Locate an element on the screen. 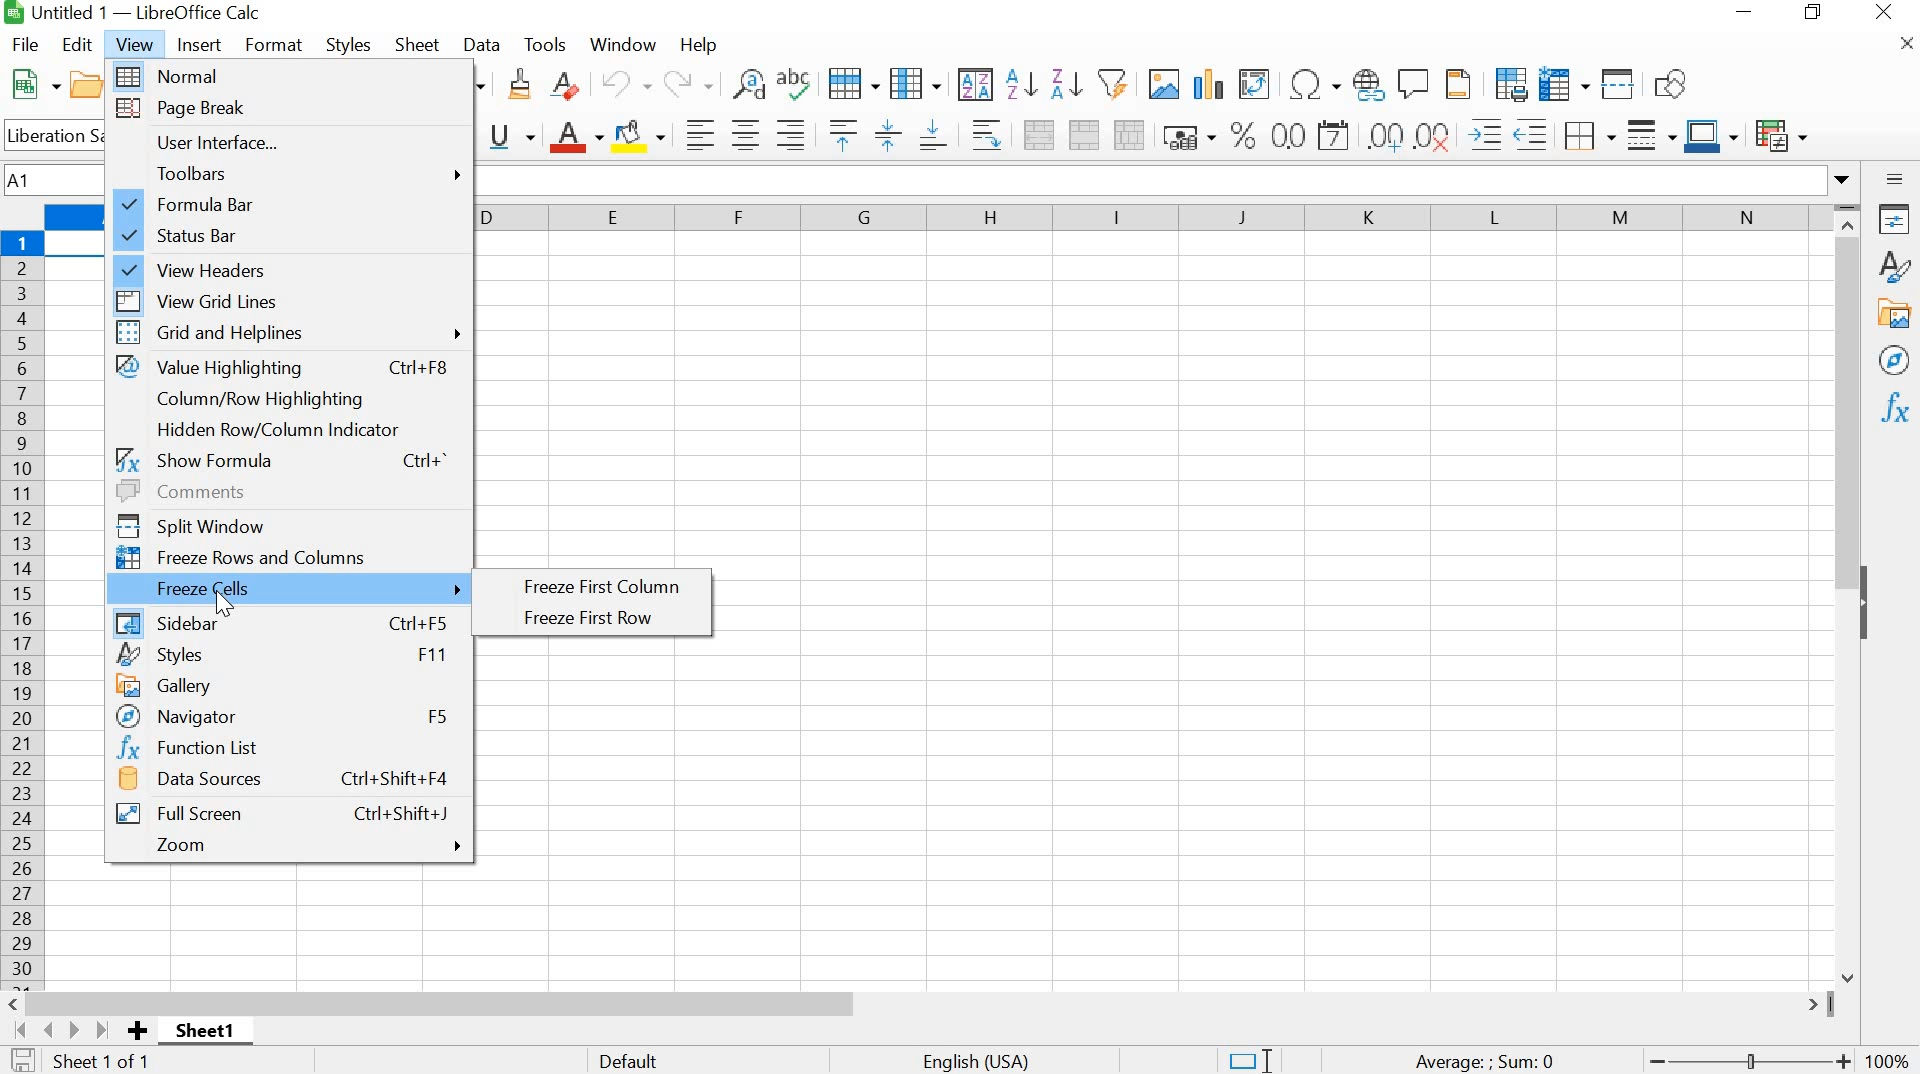 This screenshot has height=1074, width=1920. ALIGN TOP is located at coordinates (838, 134).